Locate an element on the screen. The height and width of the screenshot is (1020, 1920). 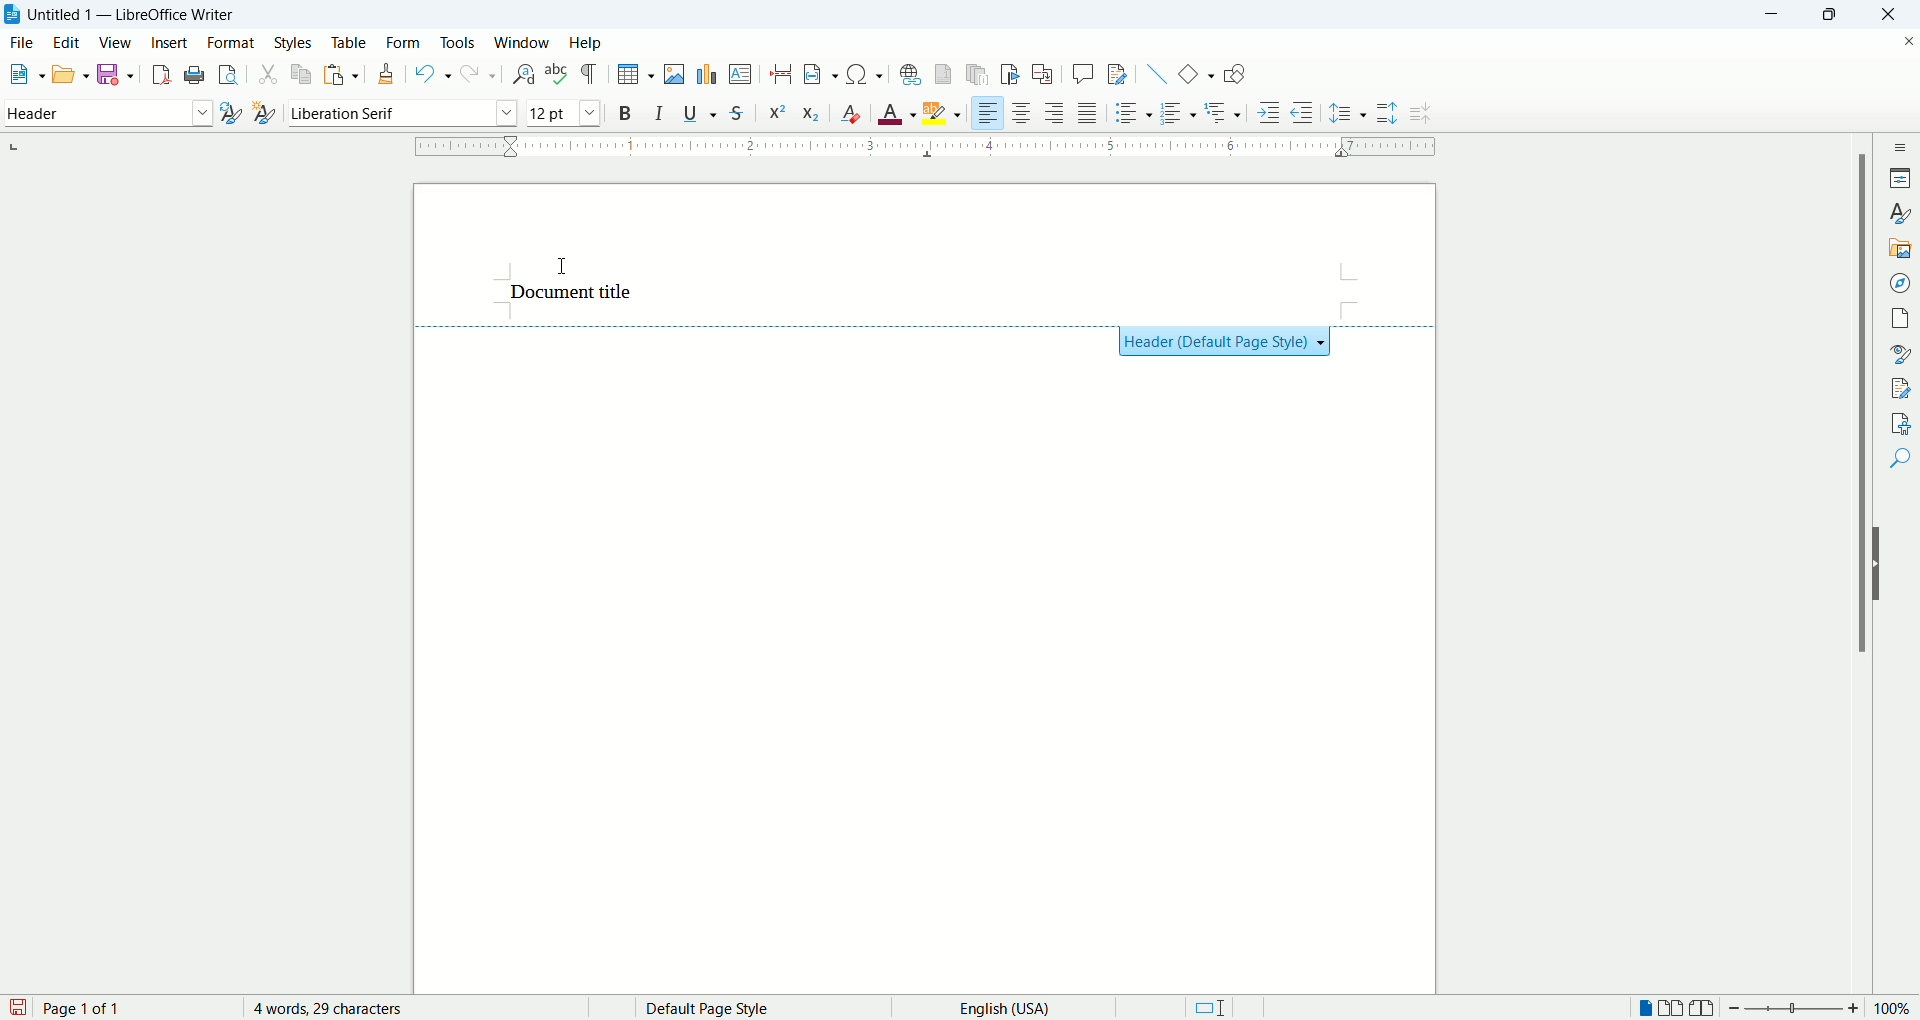
help is located at coordinates (587, 44).